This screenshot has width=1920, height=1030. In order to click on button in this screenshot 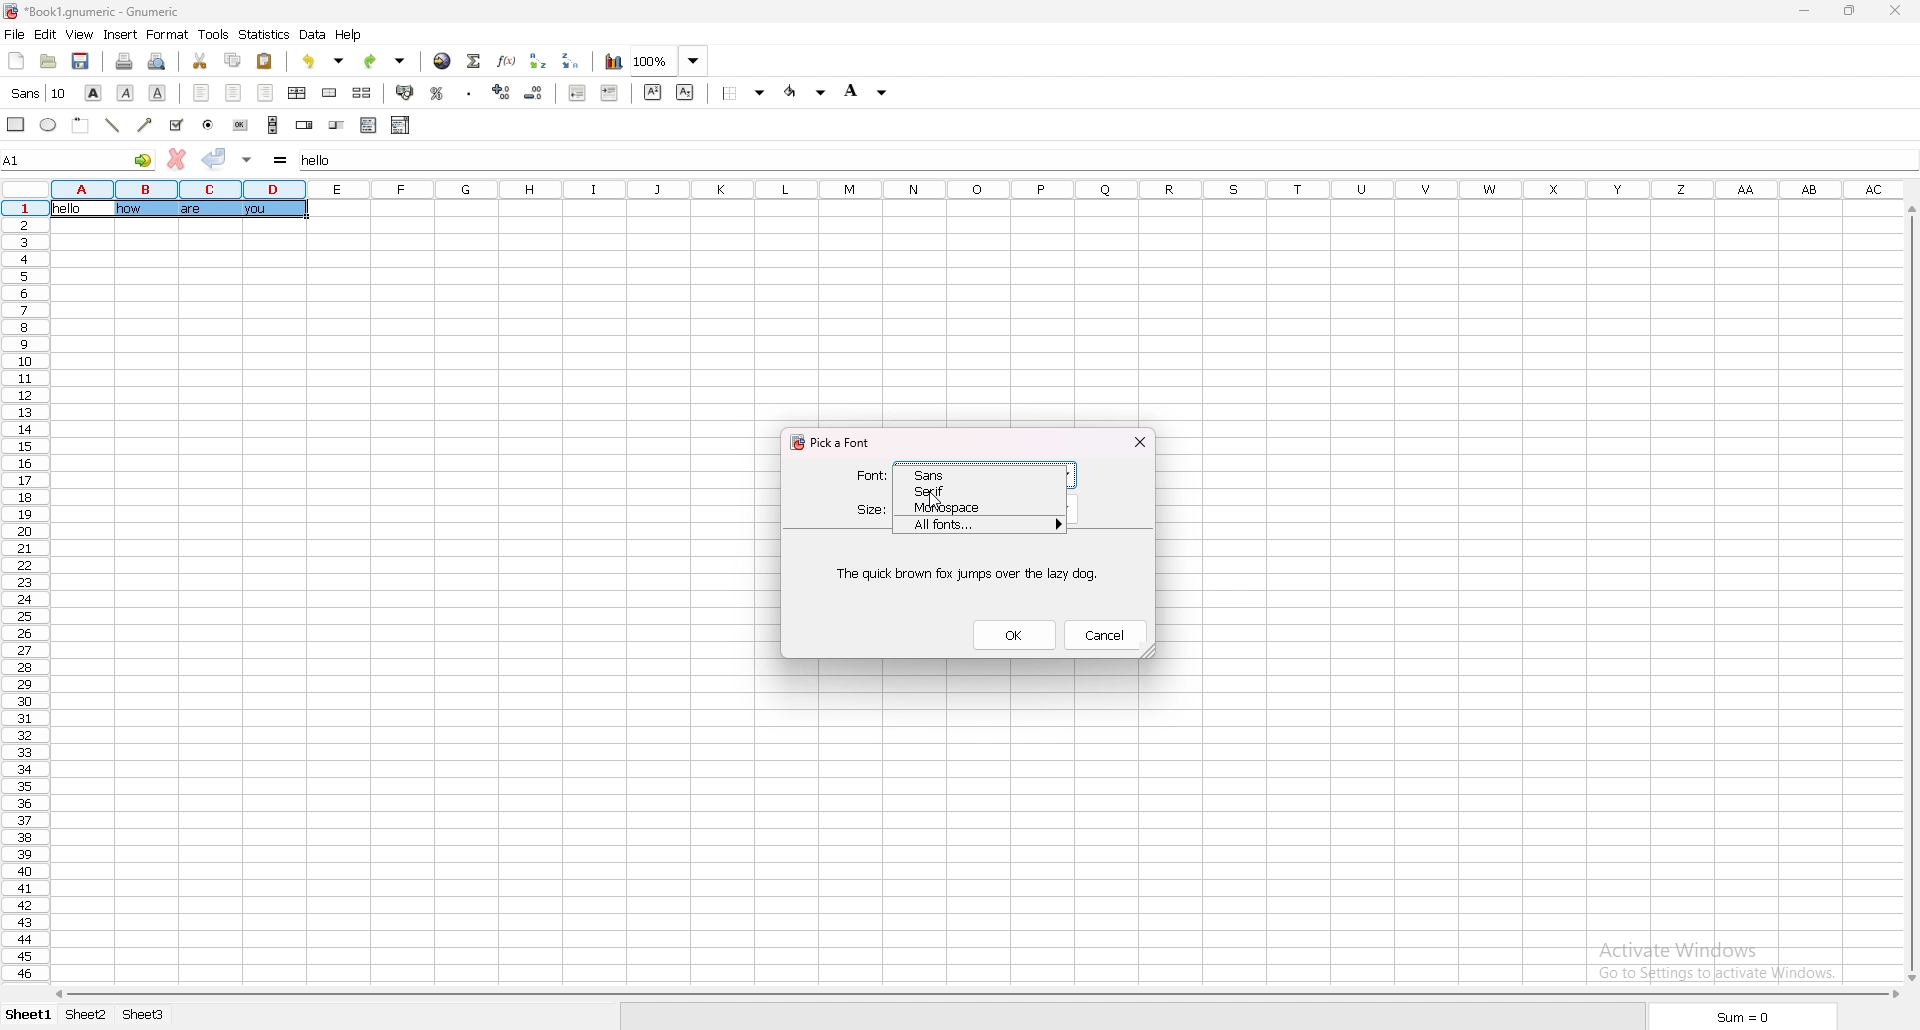, I will do `click(241, 124)`.